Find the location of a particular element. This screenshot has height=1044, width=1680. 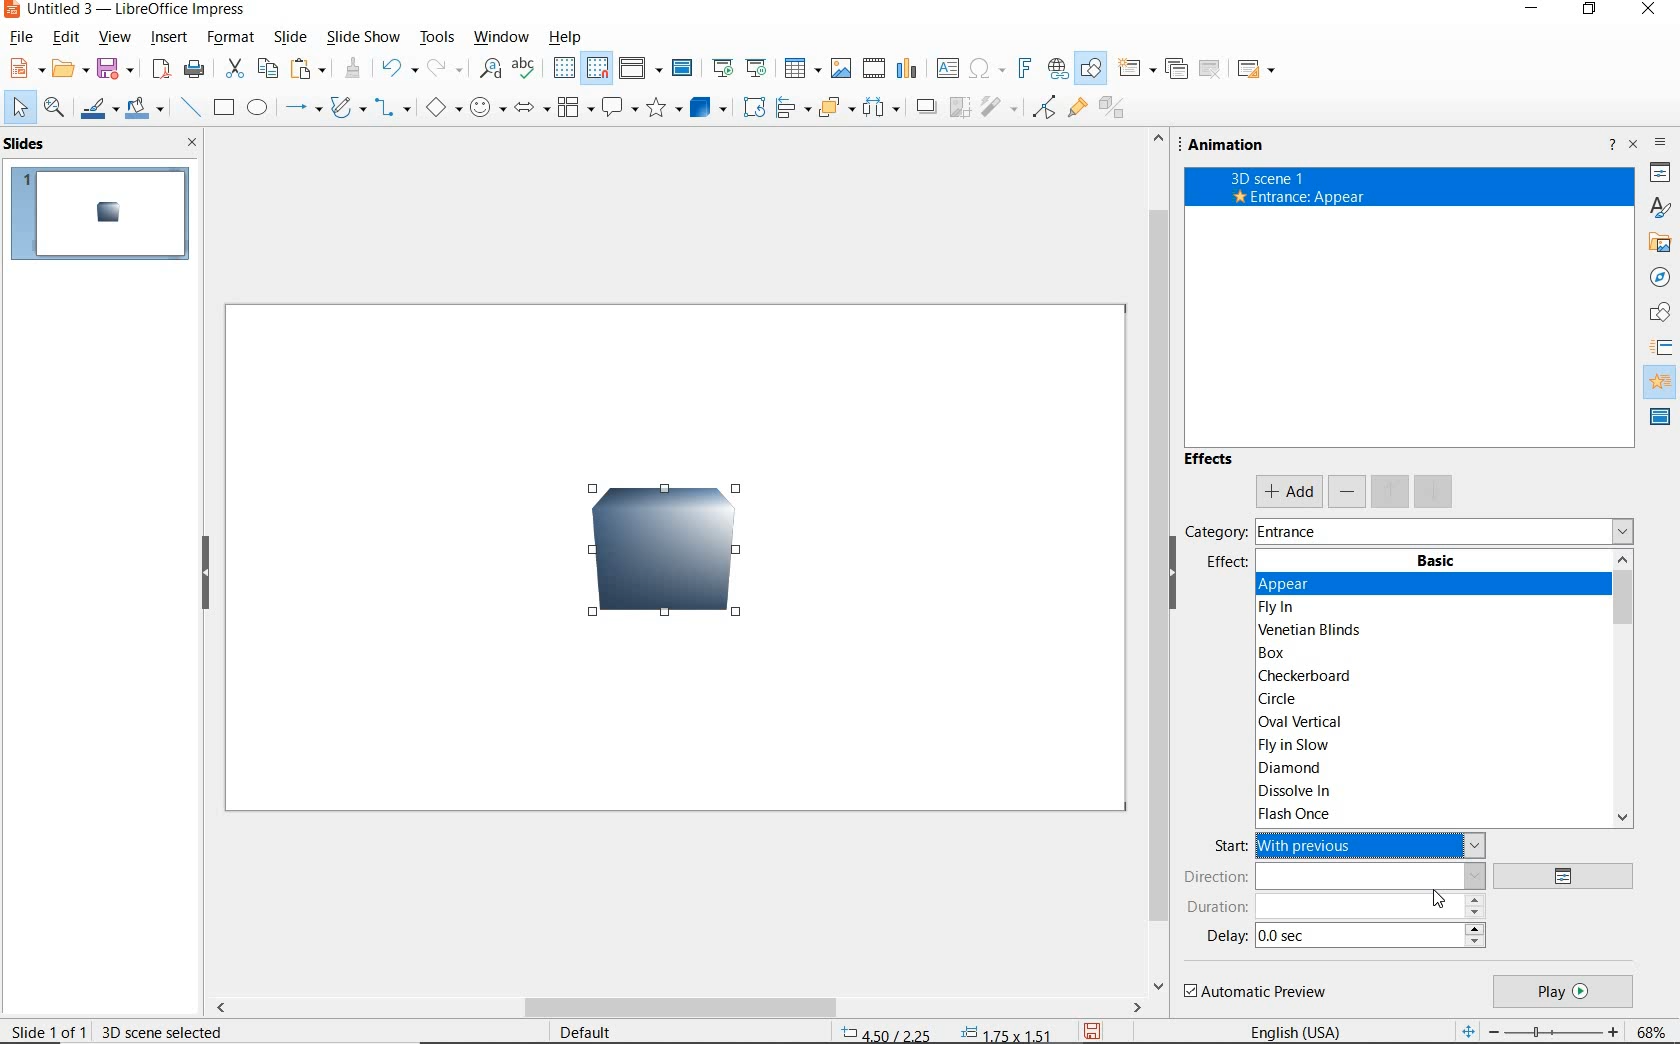

DIAMOND is located at coordinates (1291, 770).